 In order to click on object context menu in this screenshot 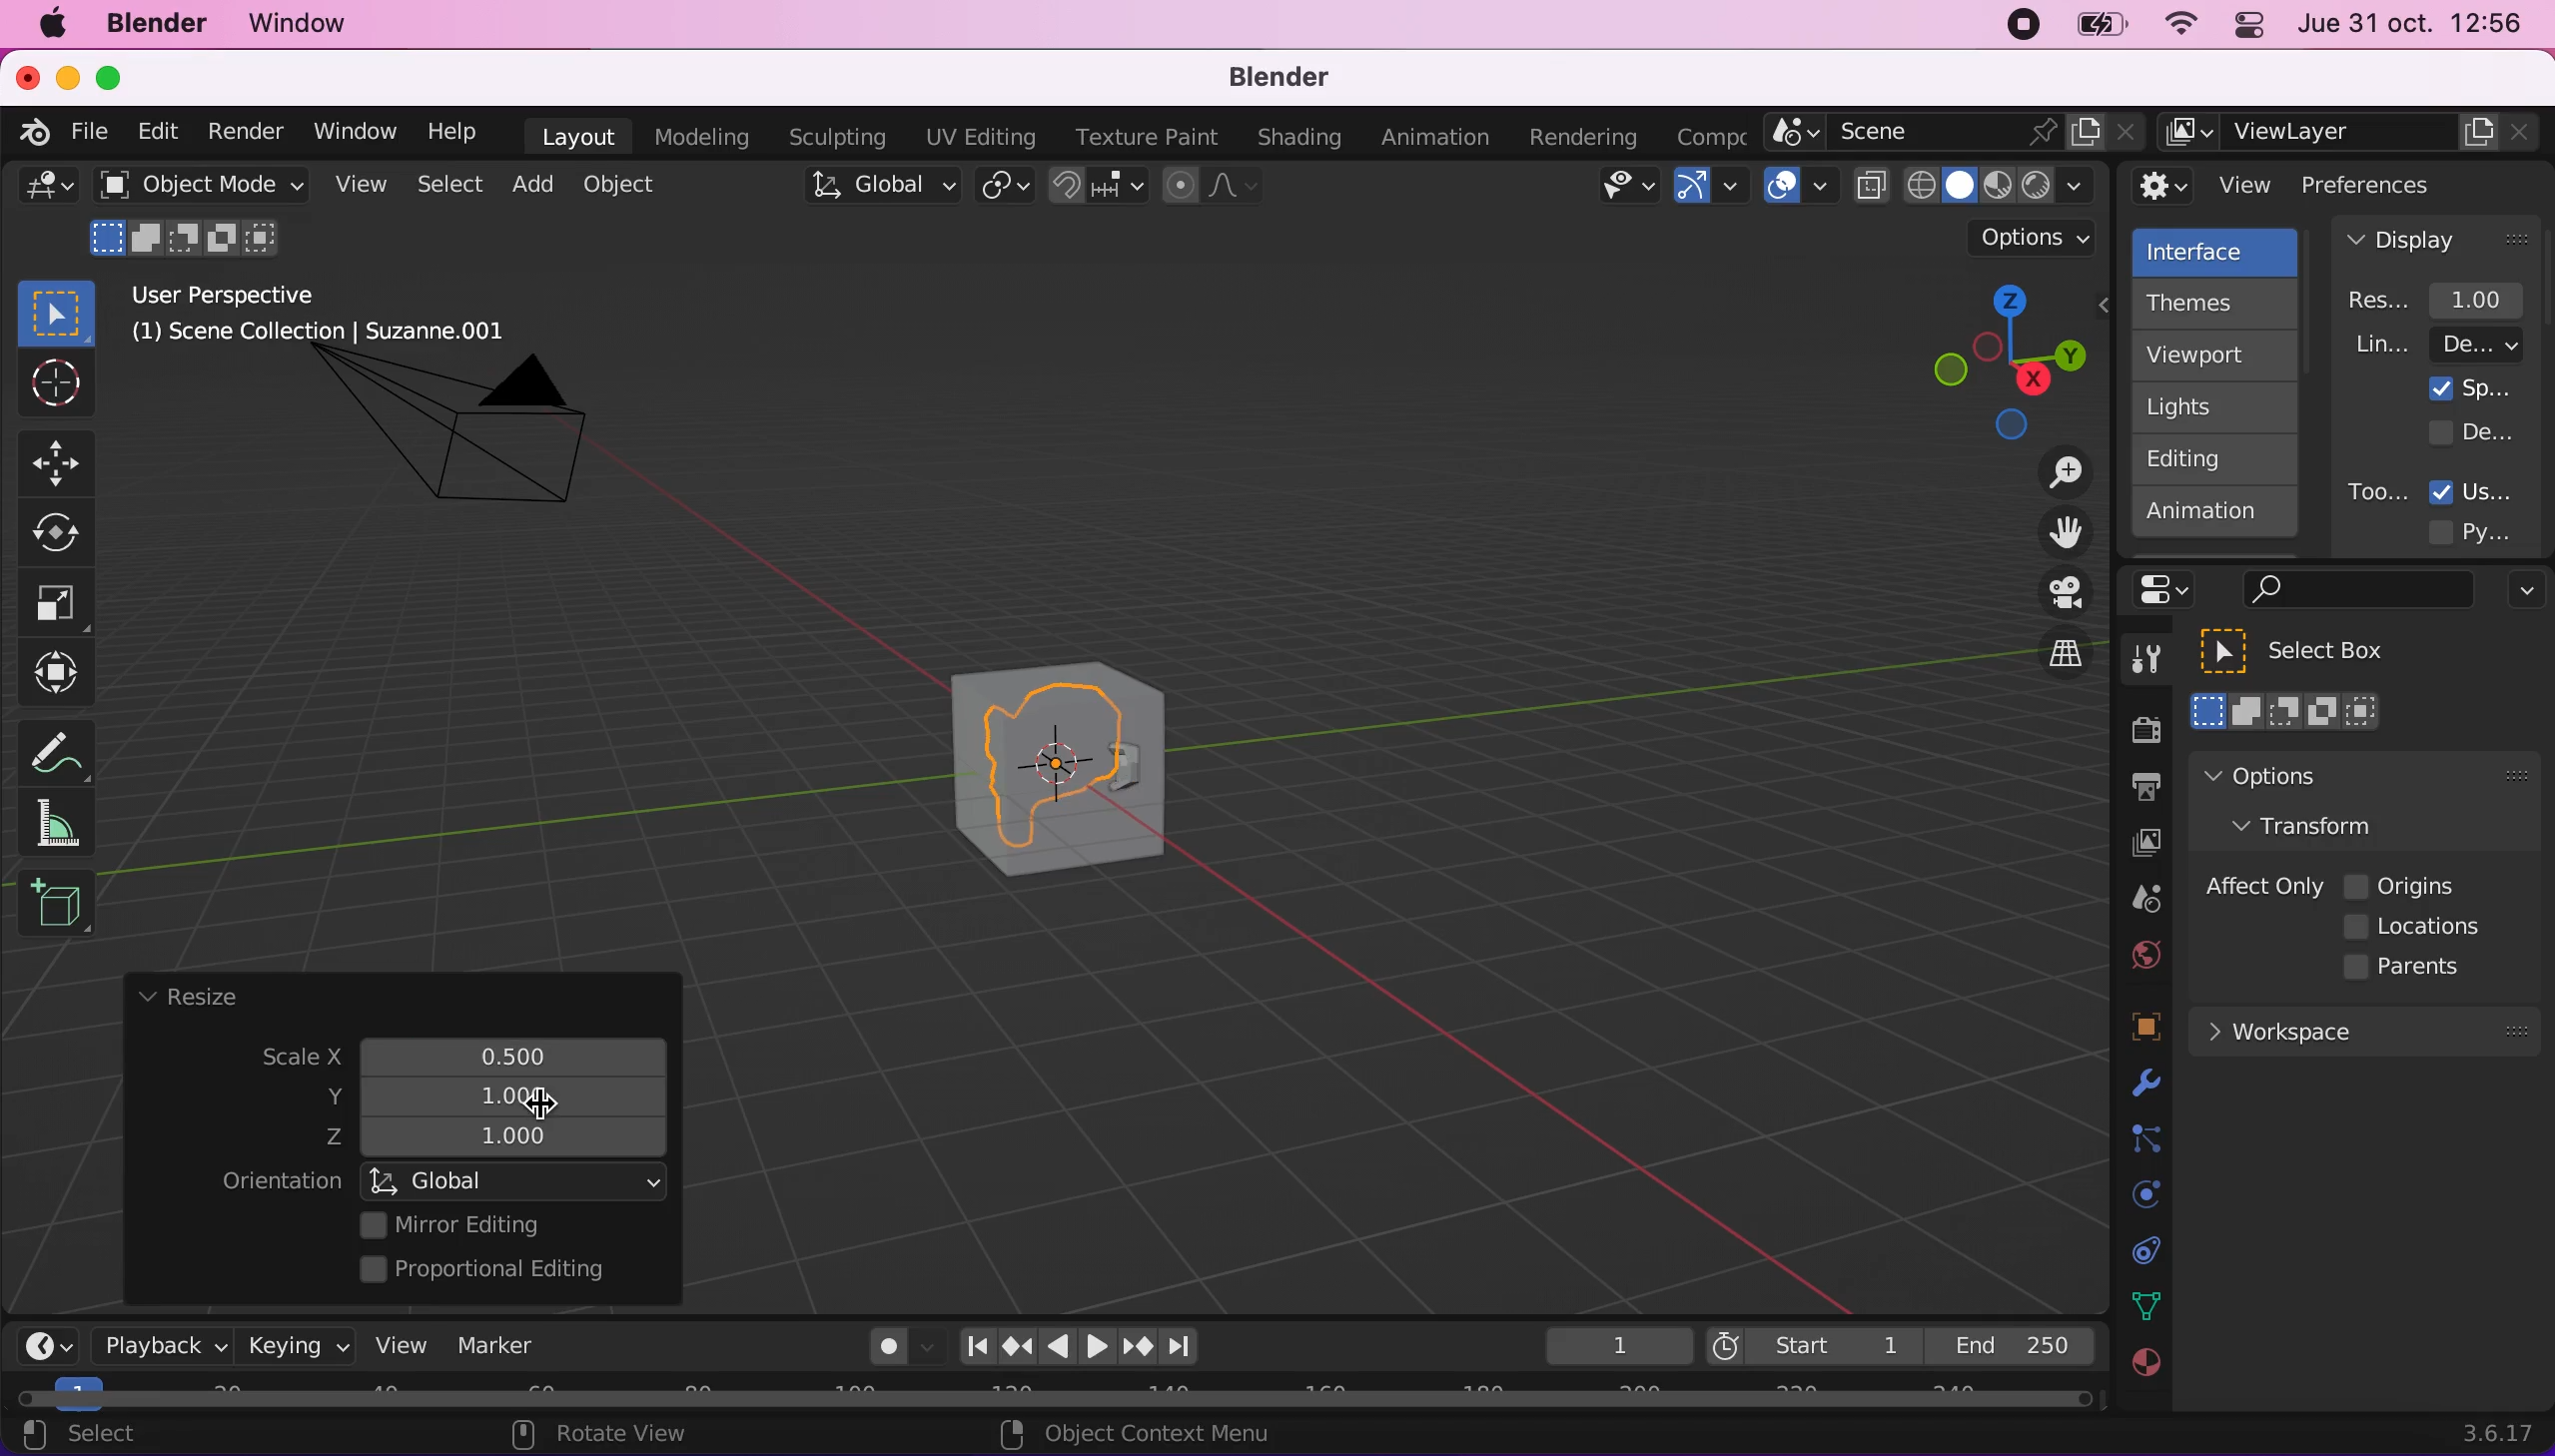, I will do `click(1142, 1433)`.